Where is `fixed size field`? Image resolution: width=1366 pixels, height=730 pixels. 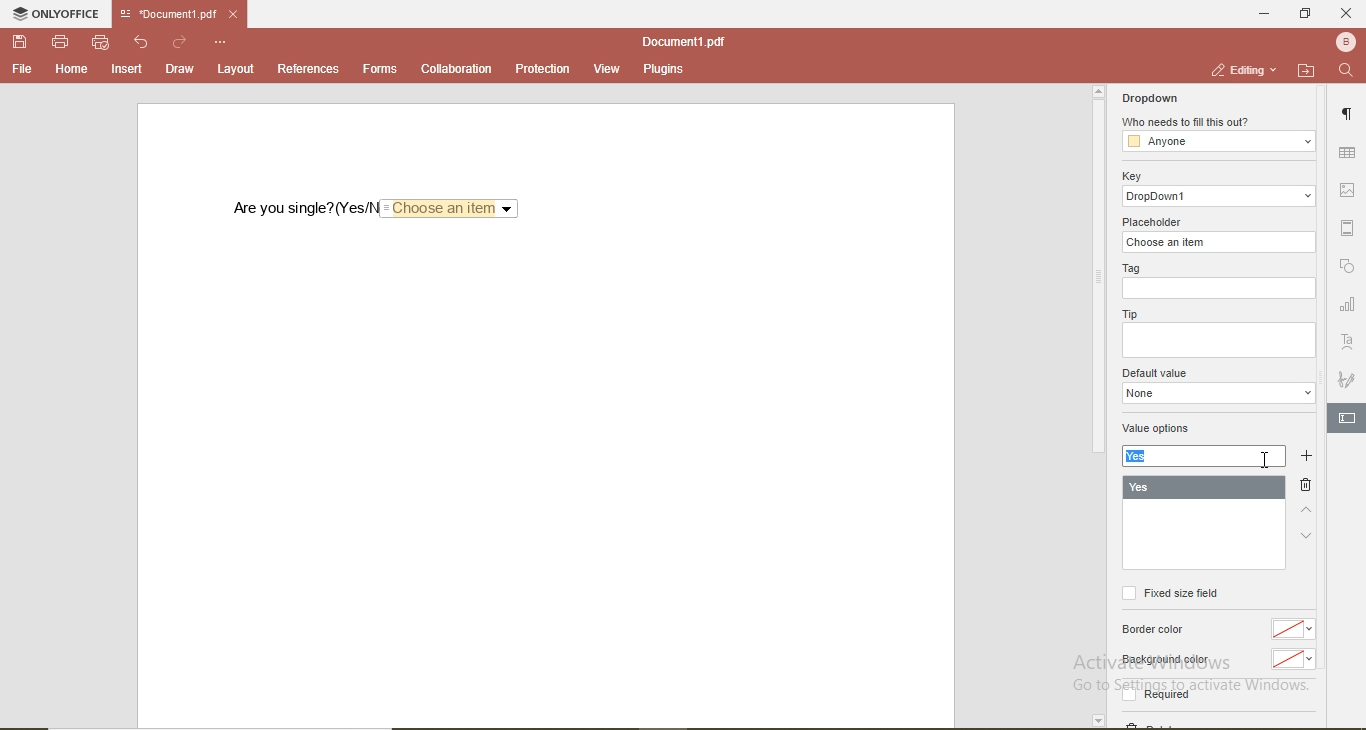 fixed size field is located at coordinates (1172, 594).